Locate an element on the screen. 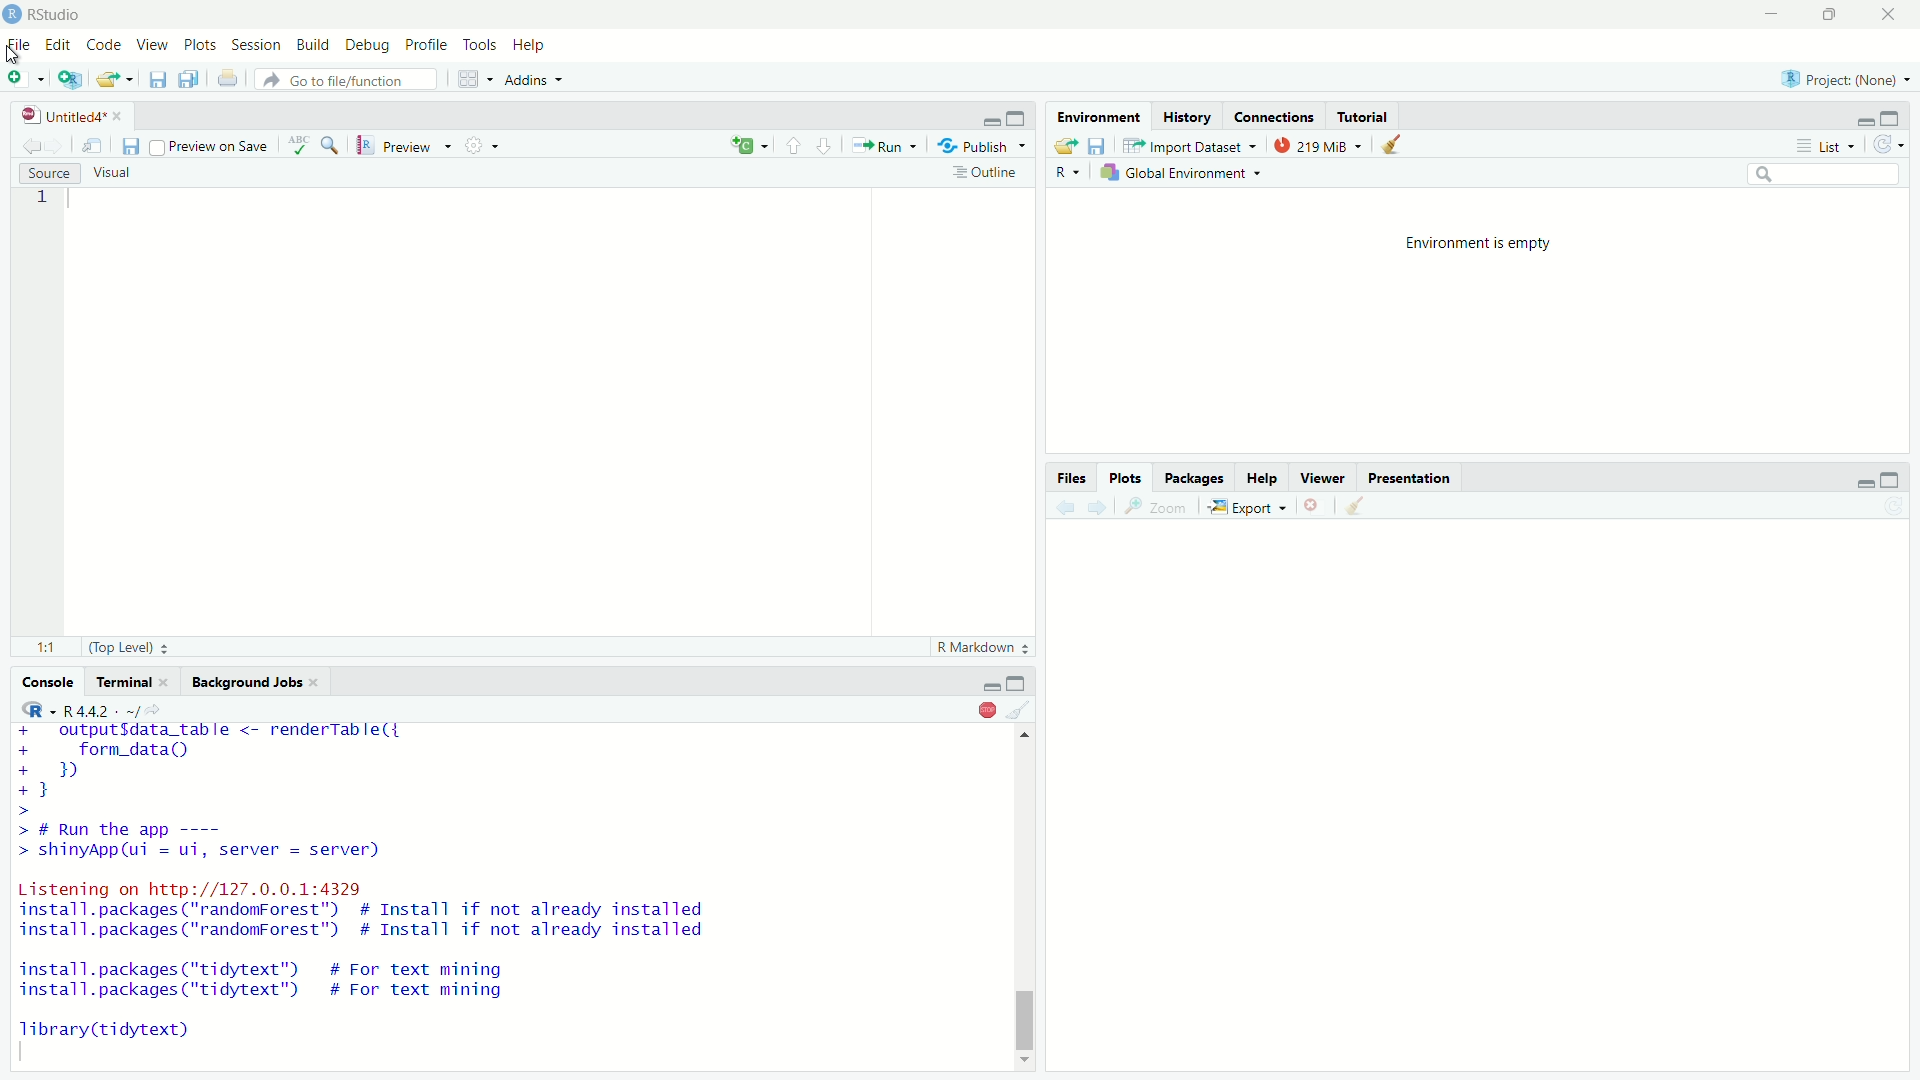 This screenshot has width=1920, height=1080. remove the current plot is located at coordinates (1316, 508).